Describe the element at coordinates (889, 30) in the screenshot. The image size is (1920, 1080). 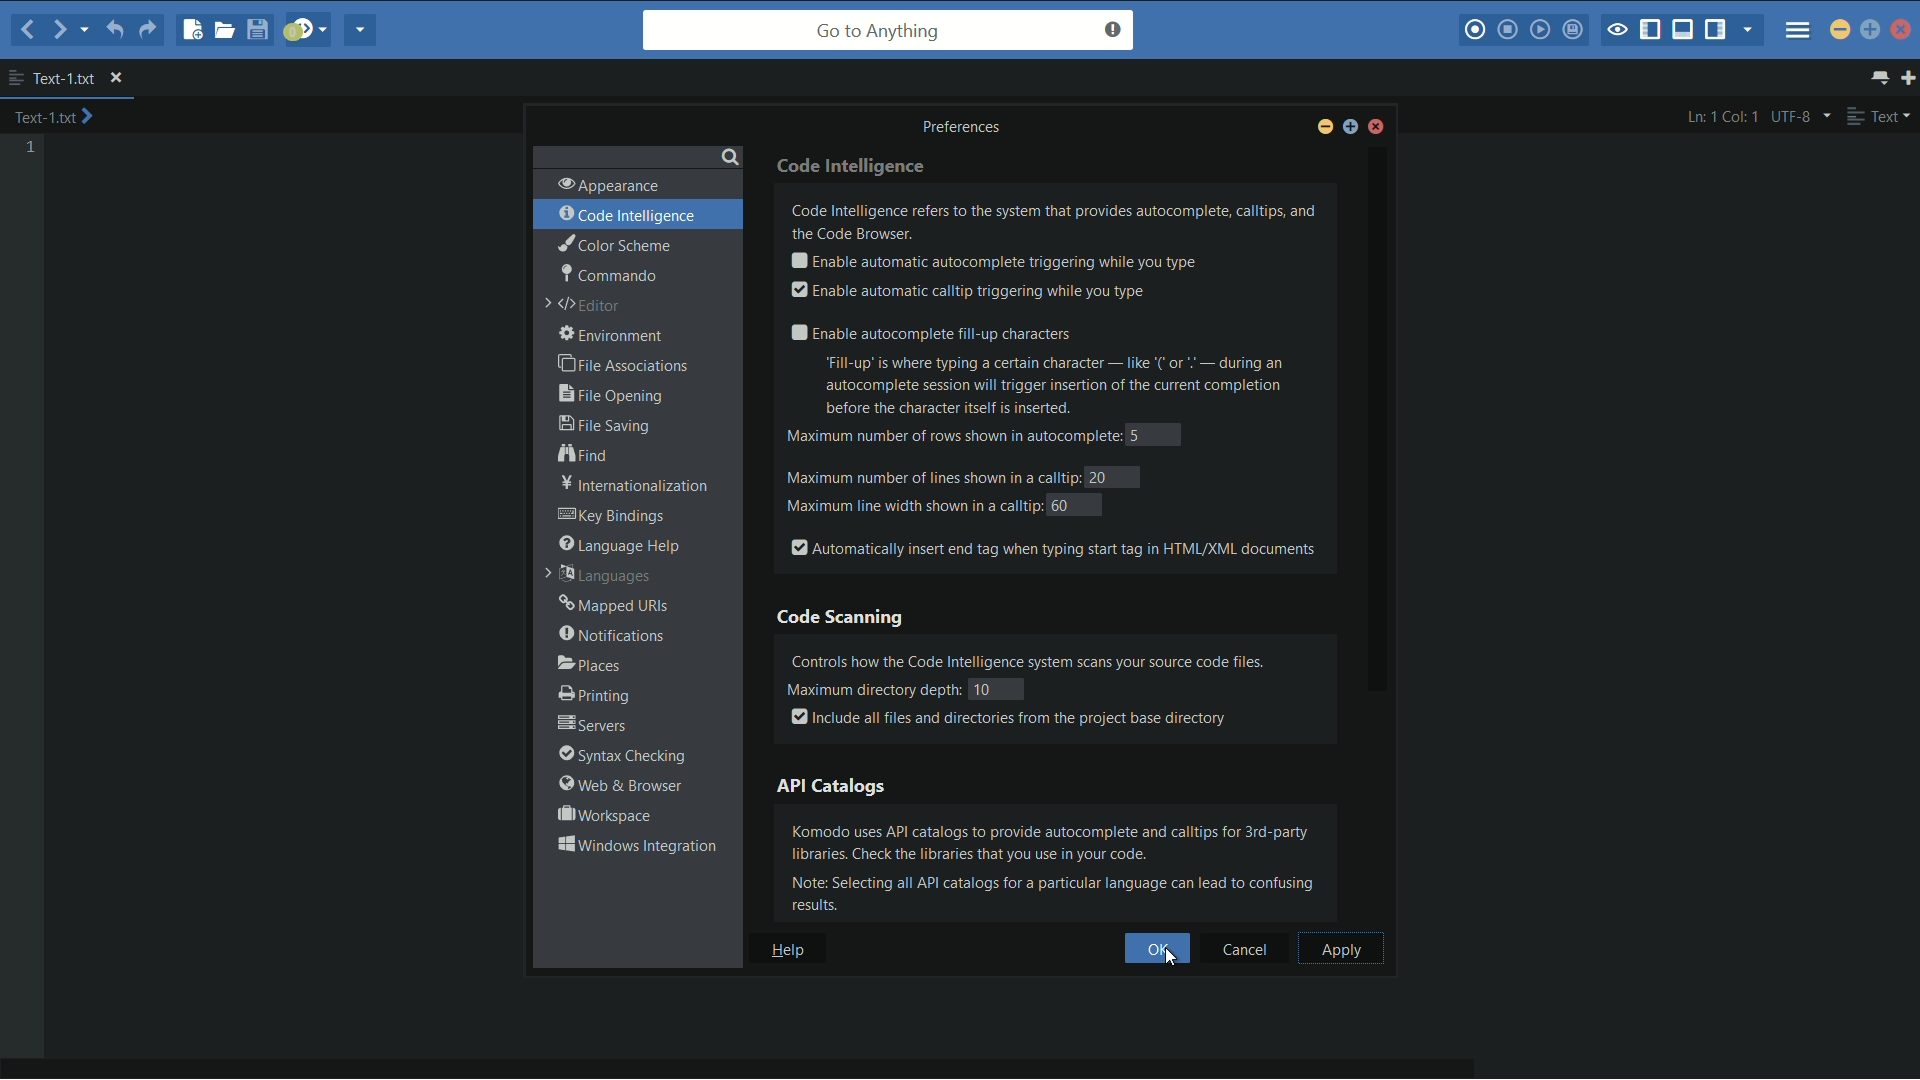
I see `go to anything ` at that location.